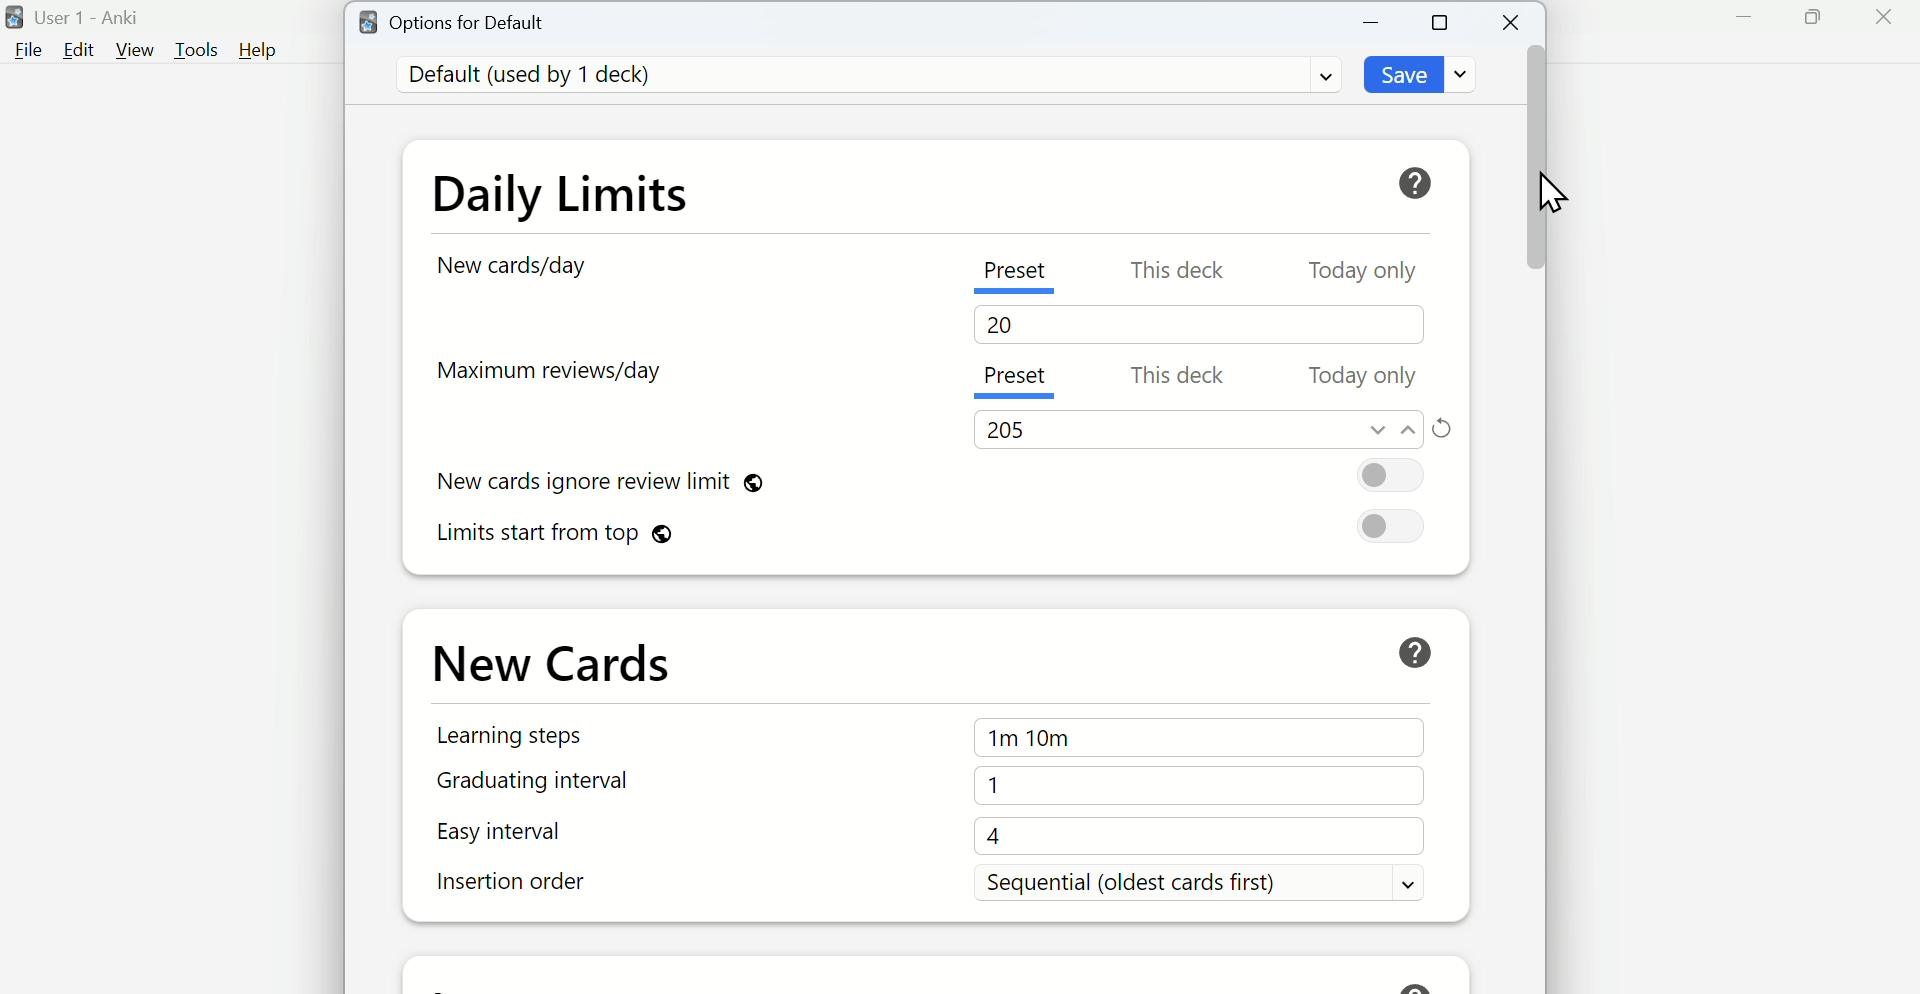  What do you see at coordinates (1365, 376) in the screenshot?
I see `Today only` at bounding box center [1365, 376].